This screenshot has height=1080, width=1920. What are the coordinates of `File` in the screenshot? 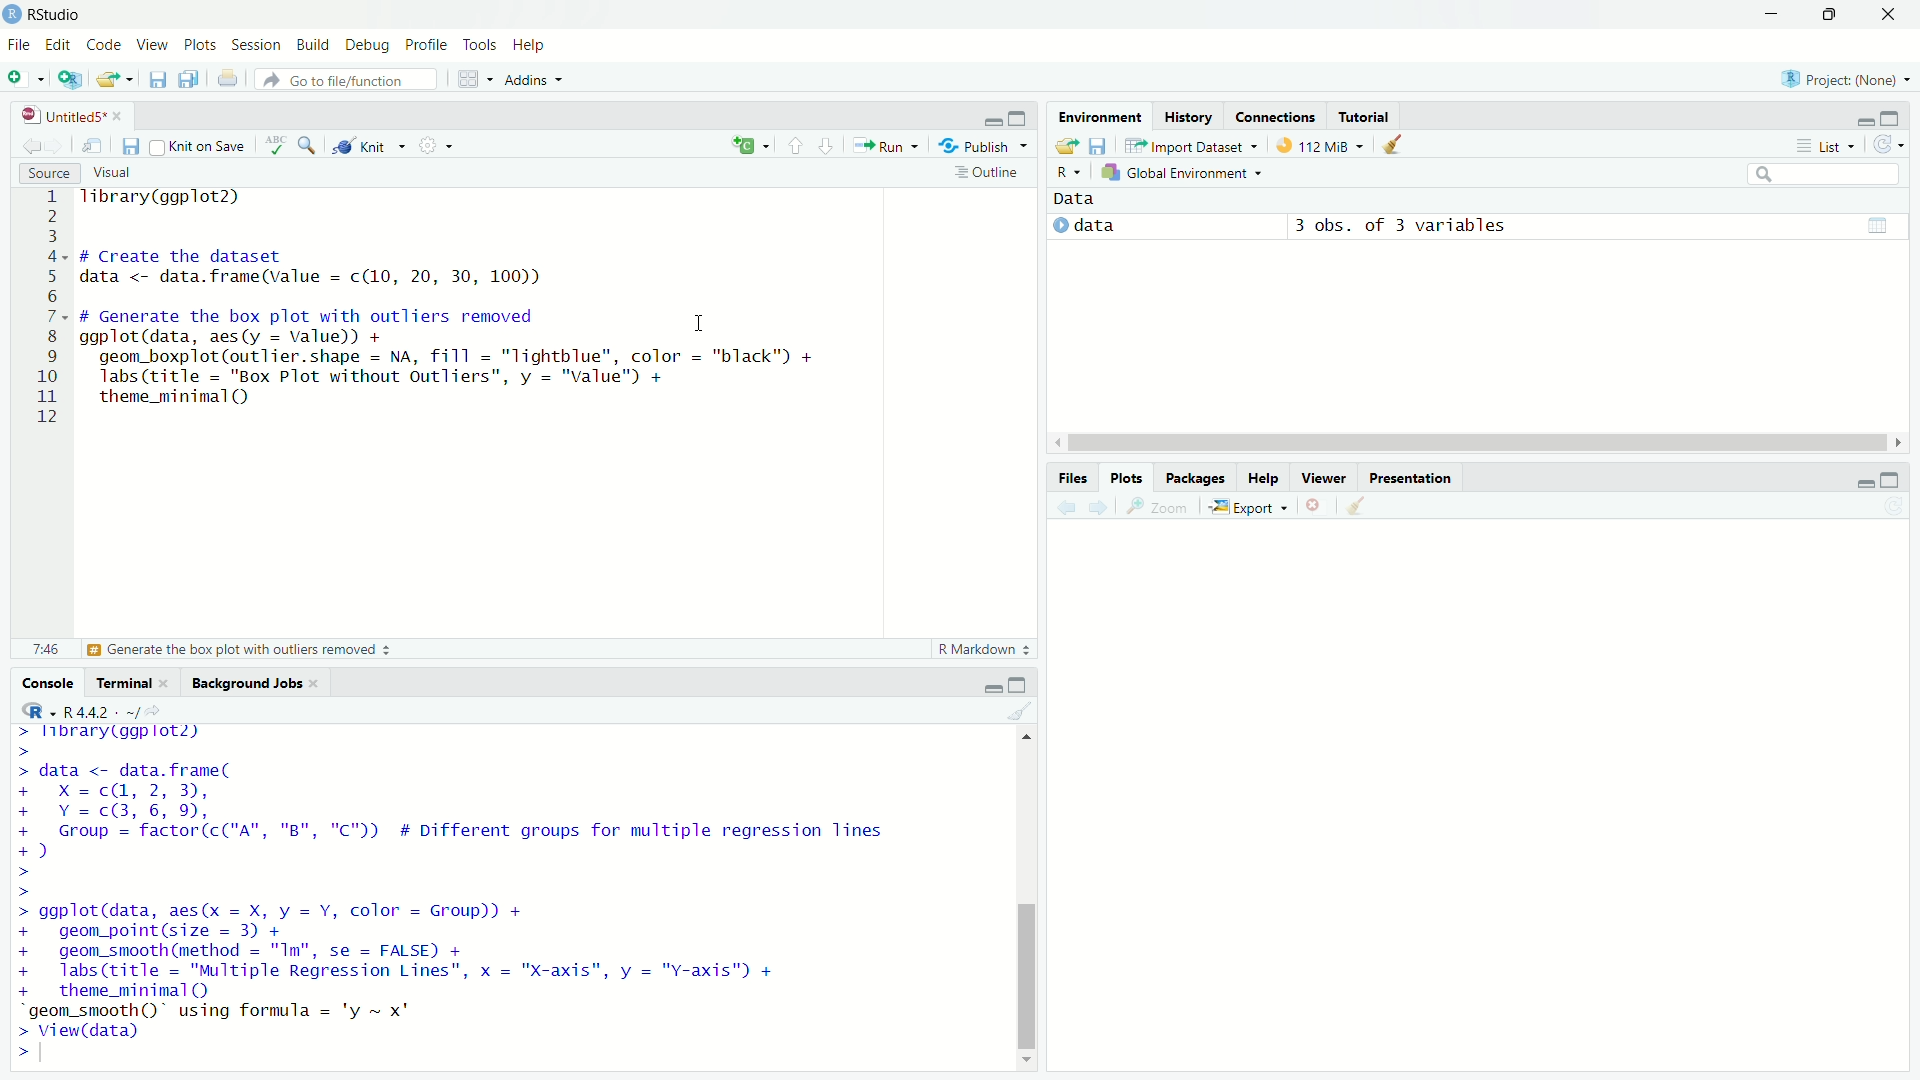 It's located at (17, 46).